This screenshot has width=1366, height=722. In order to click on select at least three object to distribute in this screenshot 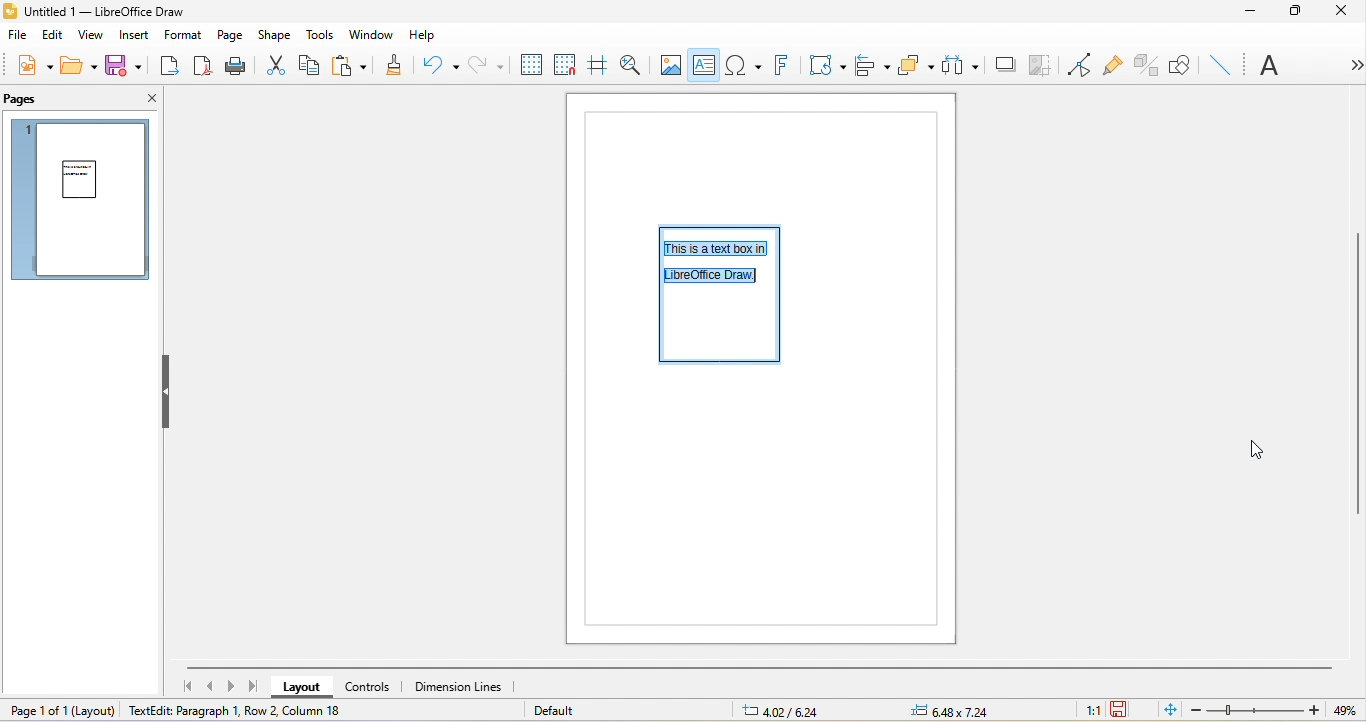, I will do `click(959, 65)`.